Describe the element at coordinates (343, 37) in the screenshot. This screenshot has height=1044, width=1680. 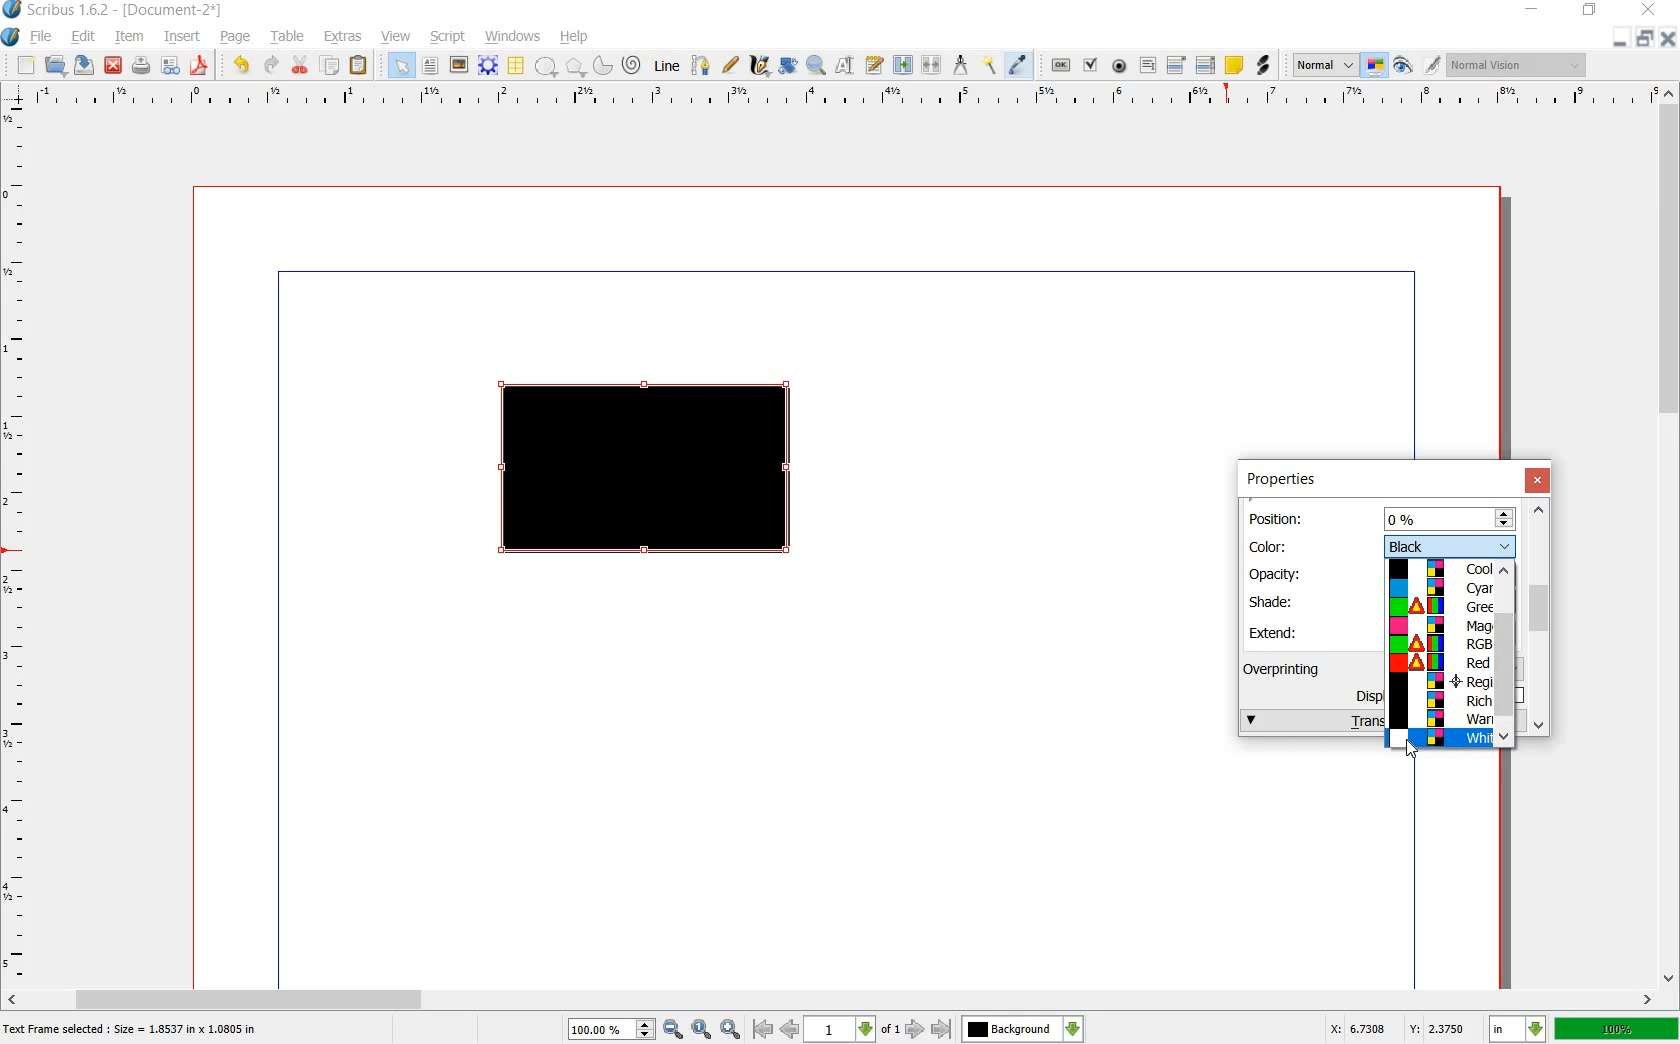
I see `extras` at that location.